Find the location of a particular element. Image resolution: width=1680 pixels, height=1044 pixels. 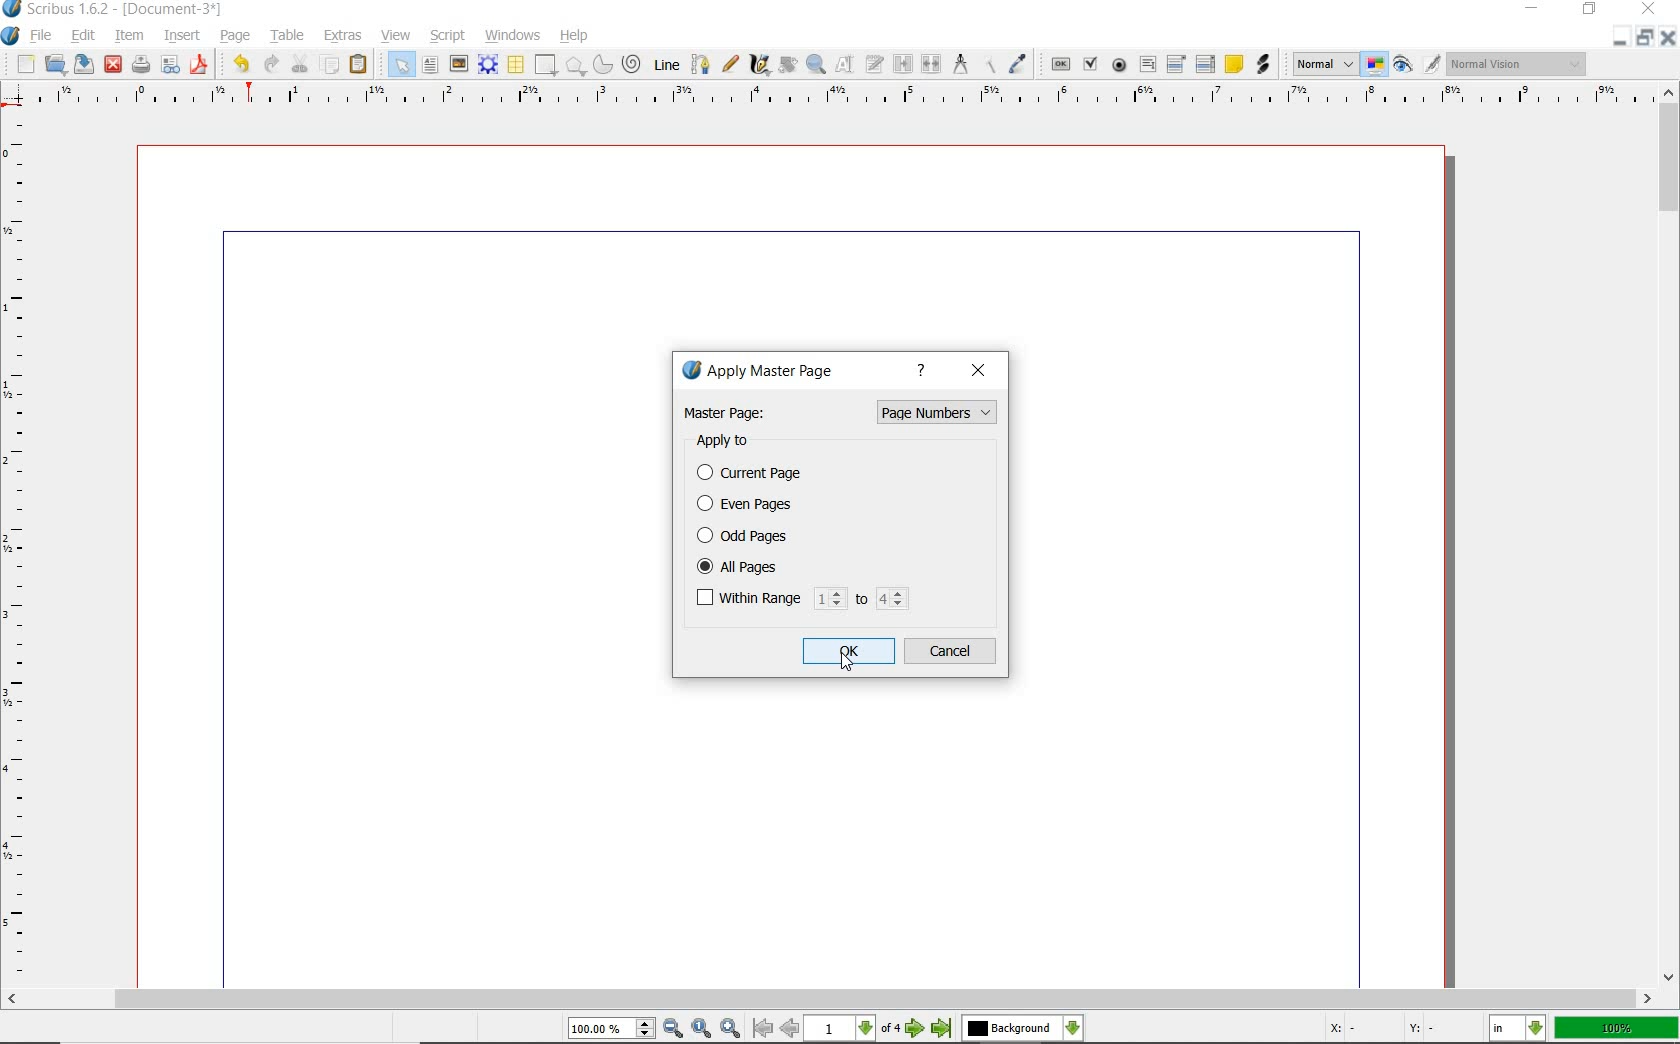

link annotation is located at coordinates (1263, 64).